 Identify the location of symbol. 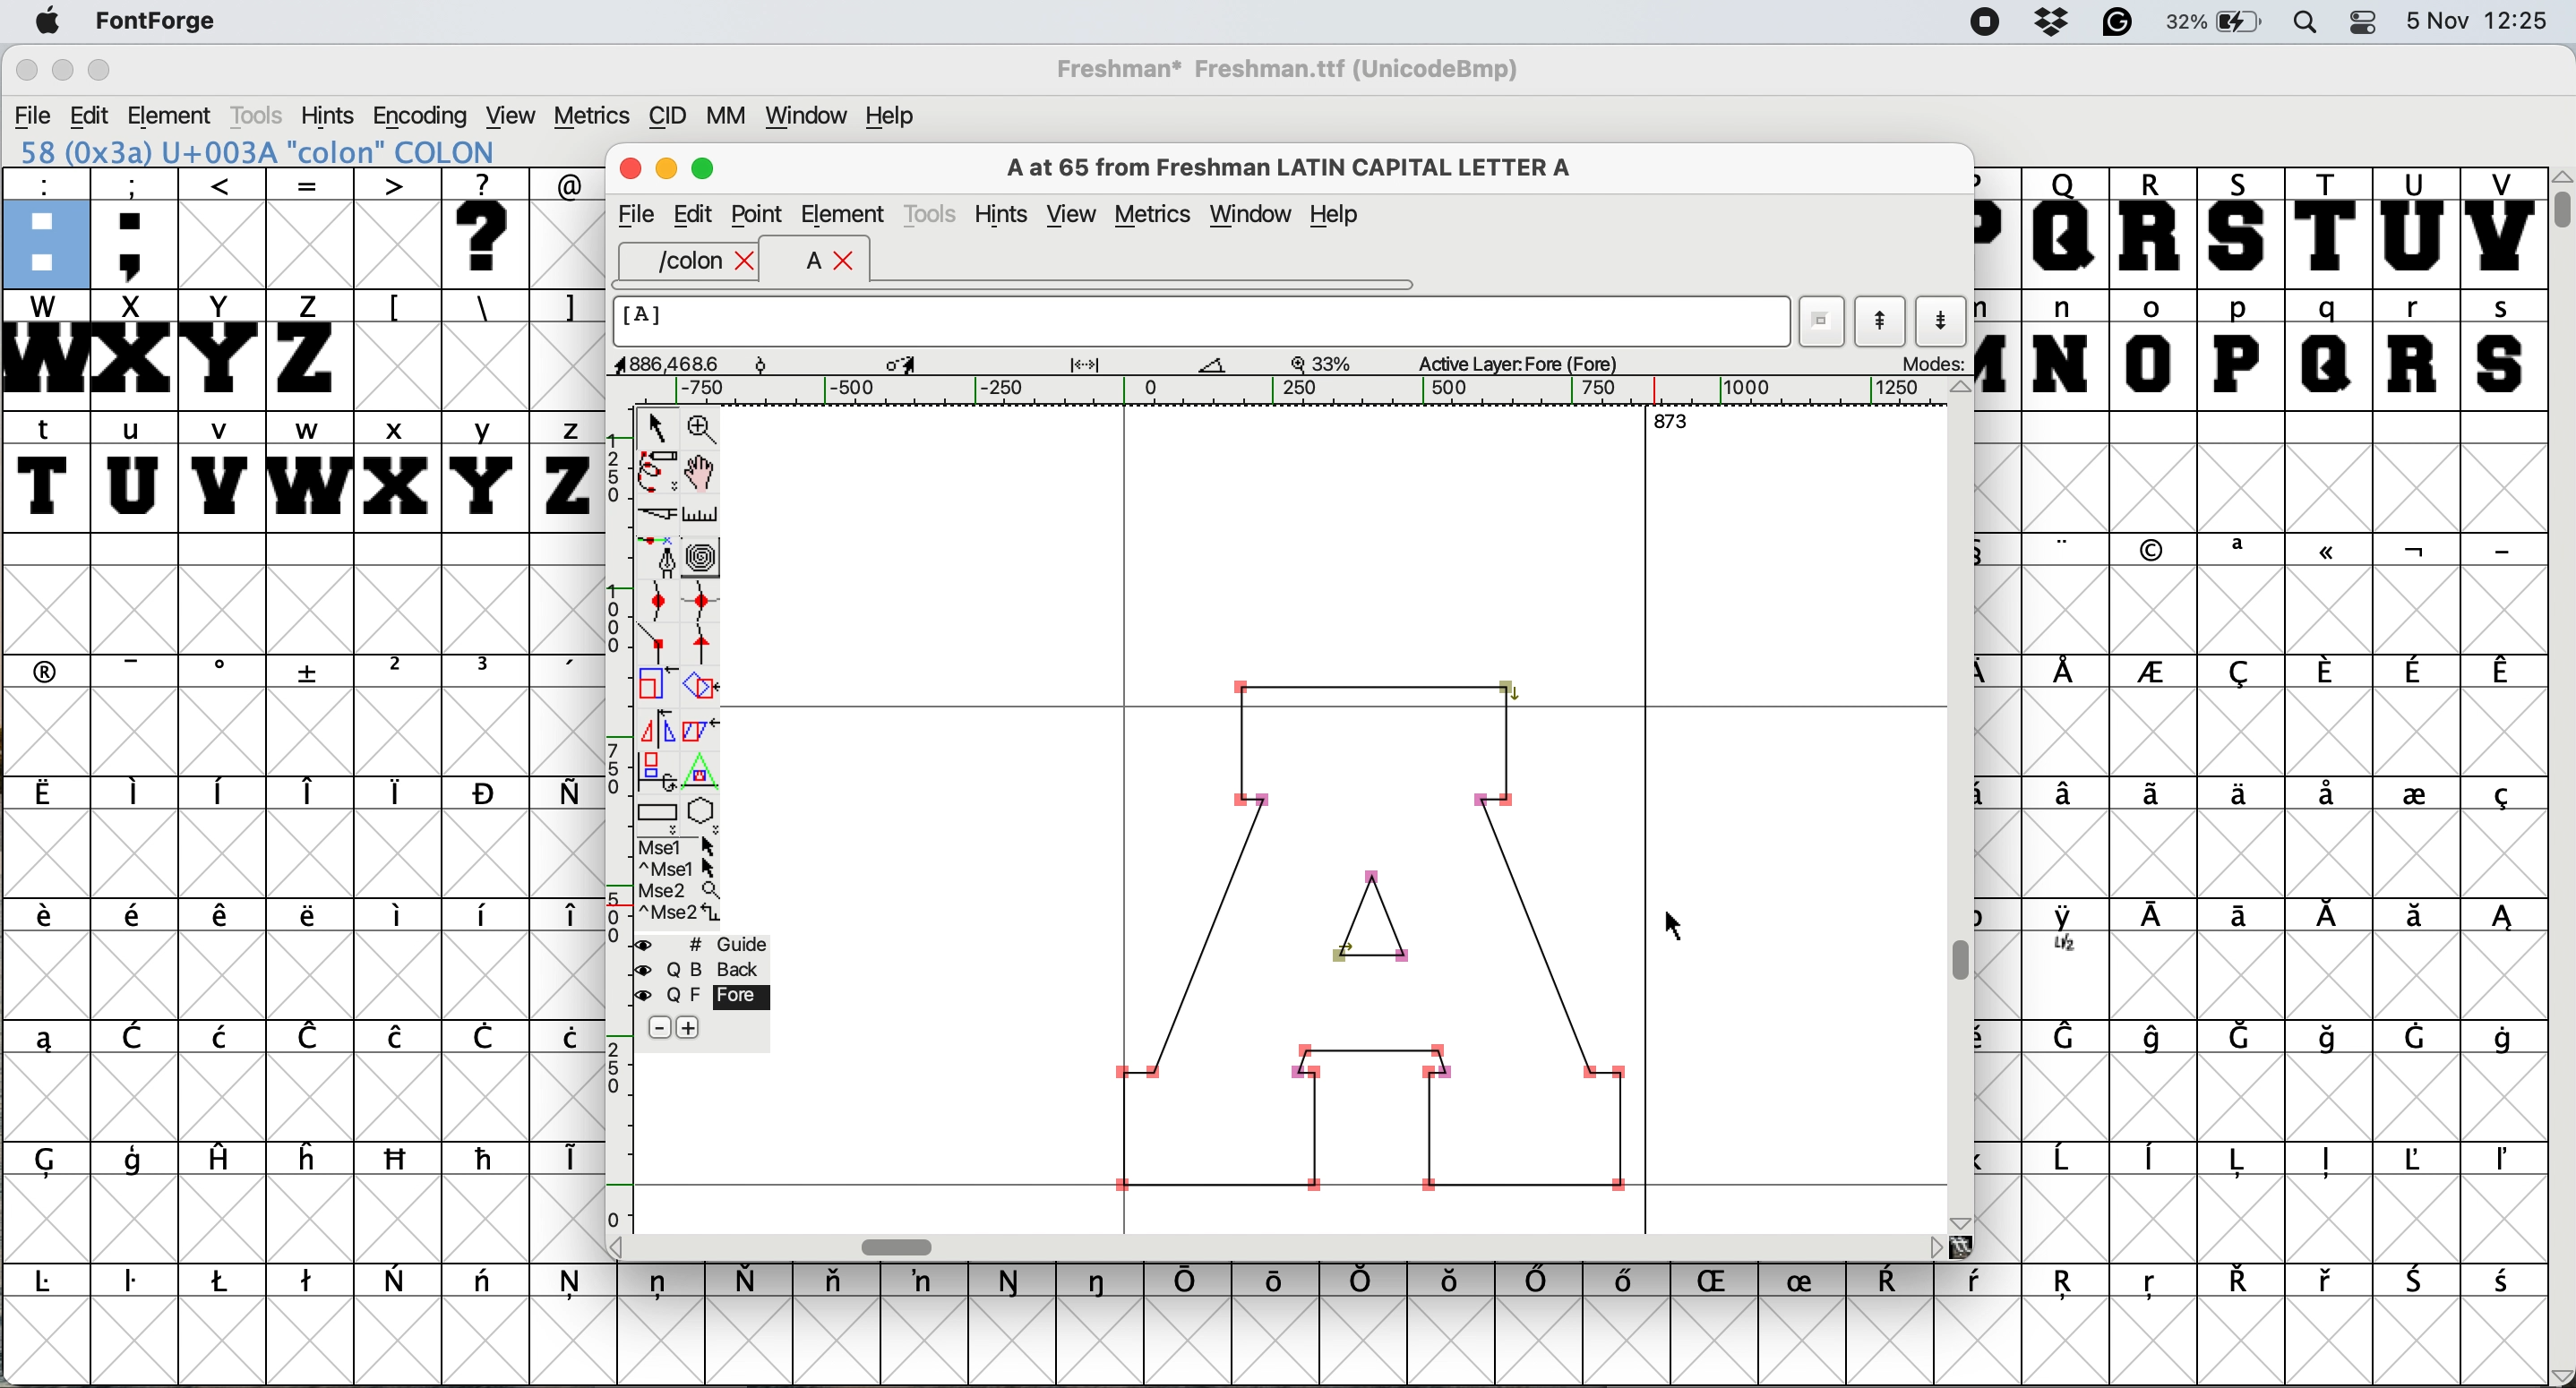
(2152, 1288).